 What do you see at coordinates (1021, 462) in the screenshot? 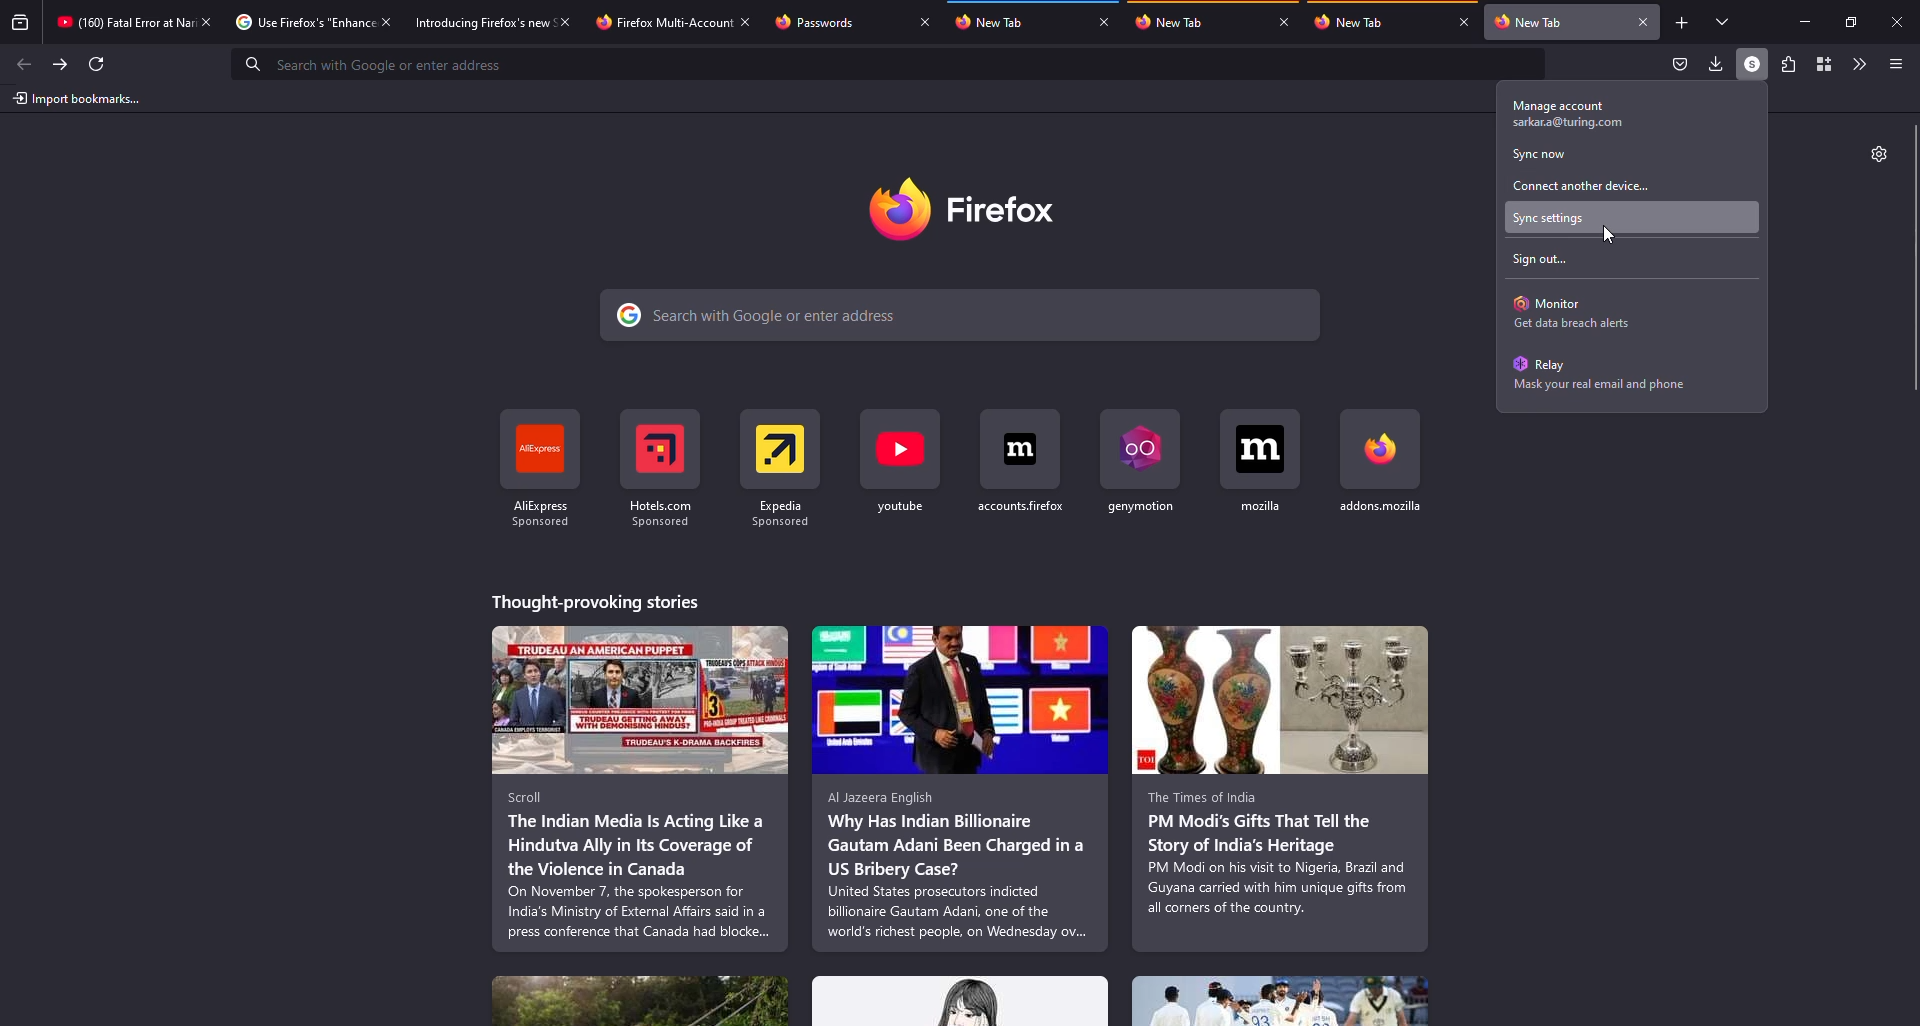
I see `shortcut` at bounding box center [1021, 462].